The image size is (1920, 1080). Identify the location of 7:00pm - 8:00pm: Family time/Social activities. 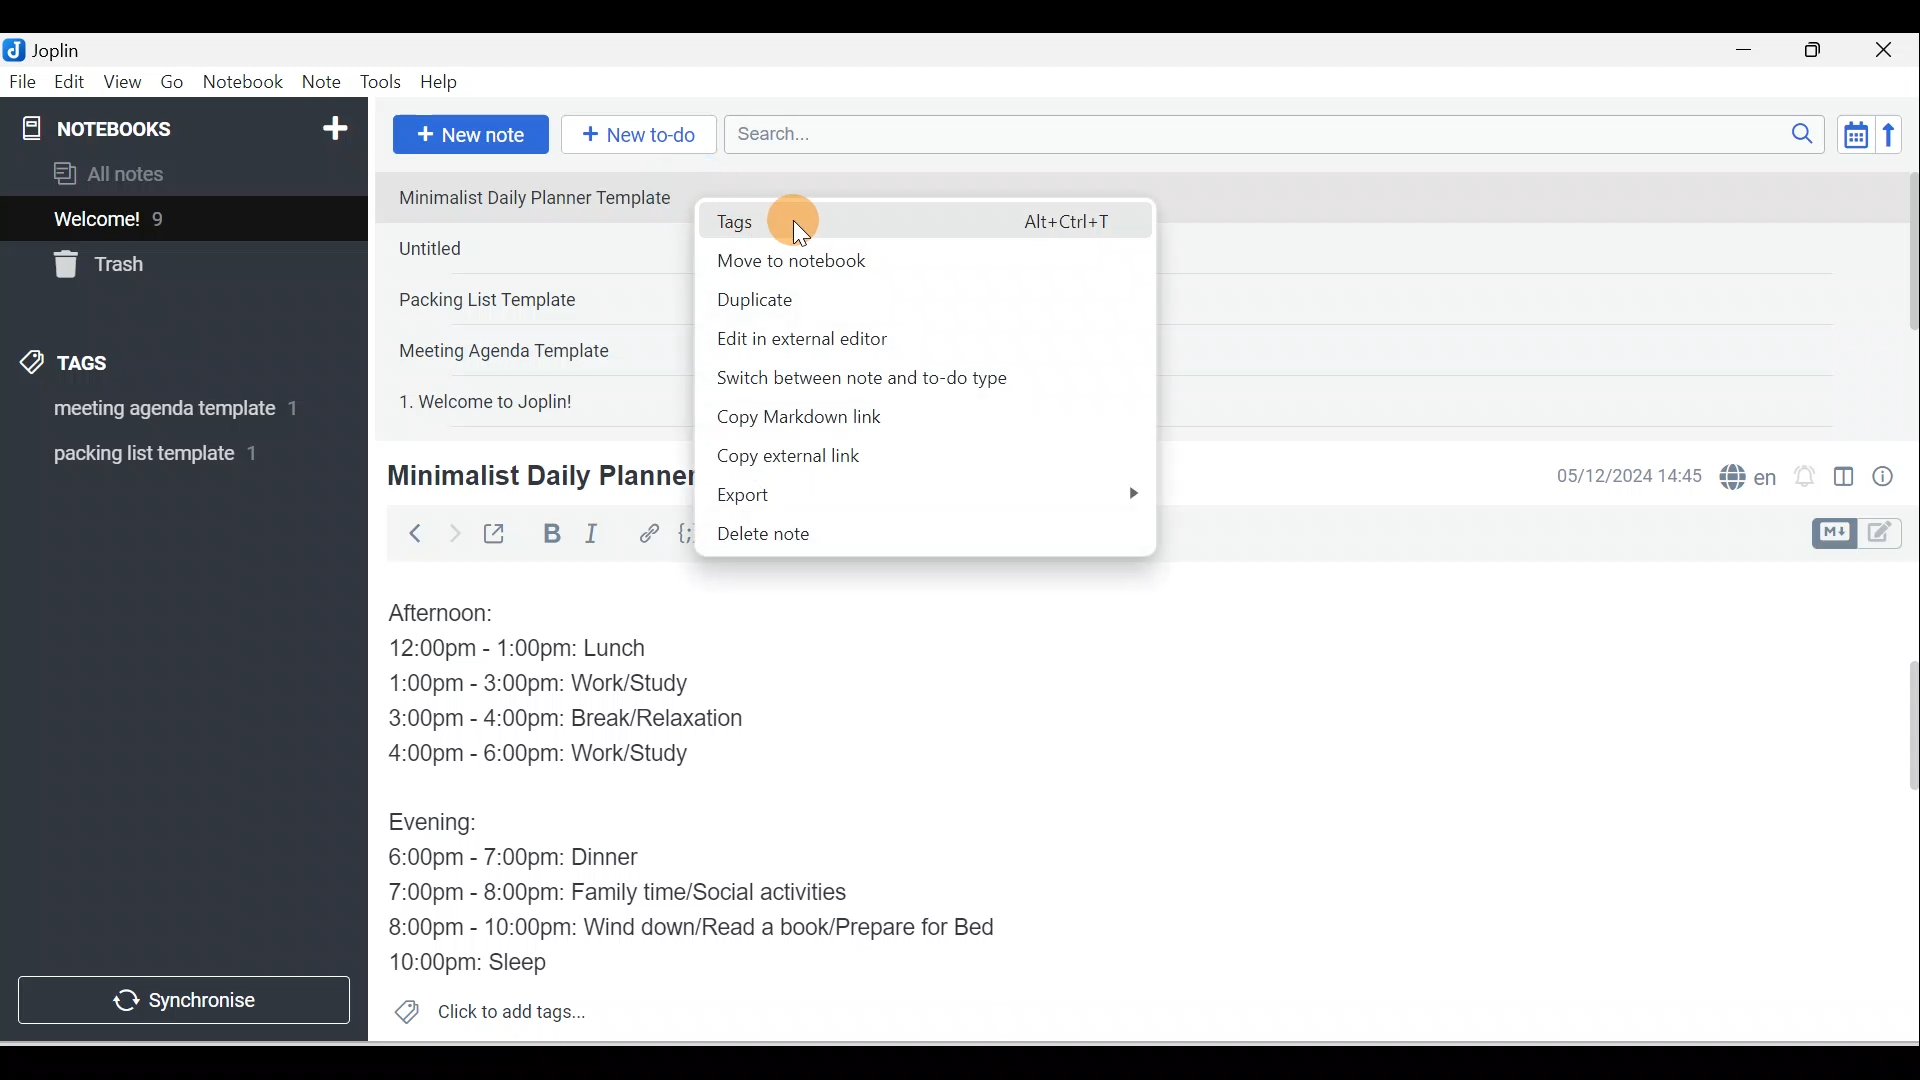
(633, 895).